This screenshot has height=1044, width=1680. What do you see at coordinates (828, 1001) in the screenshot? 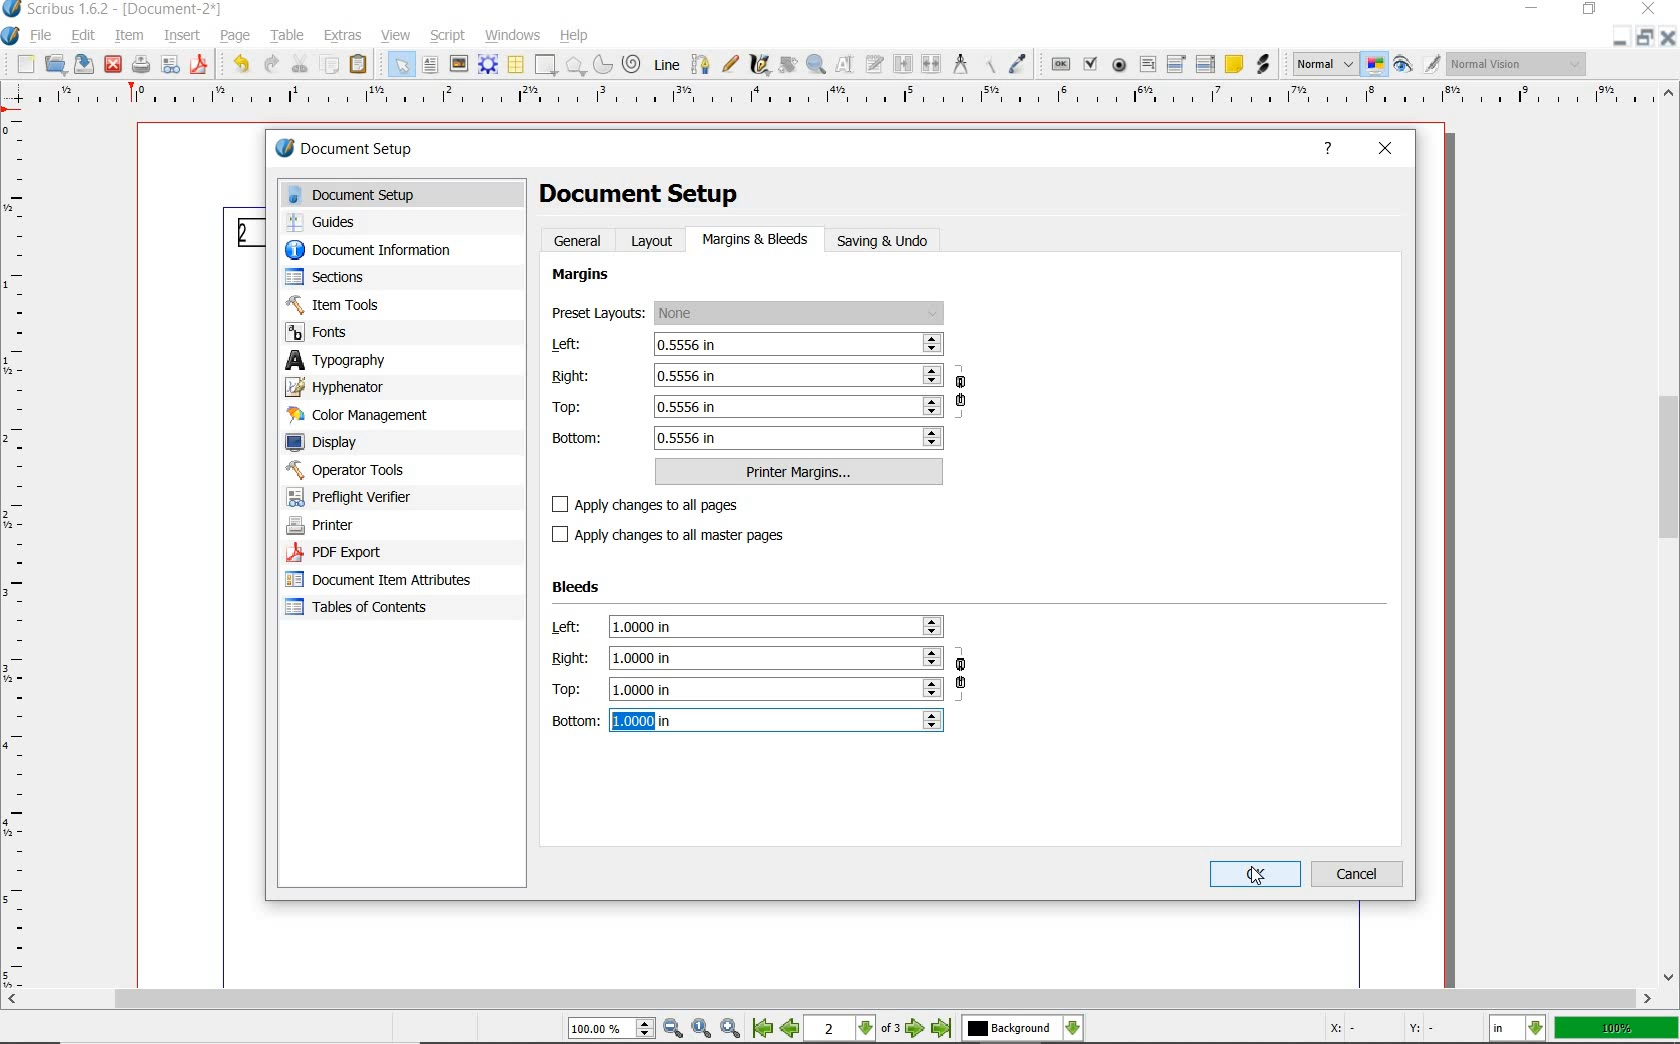
I see `scroll bar` at bounding box center [828, 1001].